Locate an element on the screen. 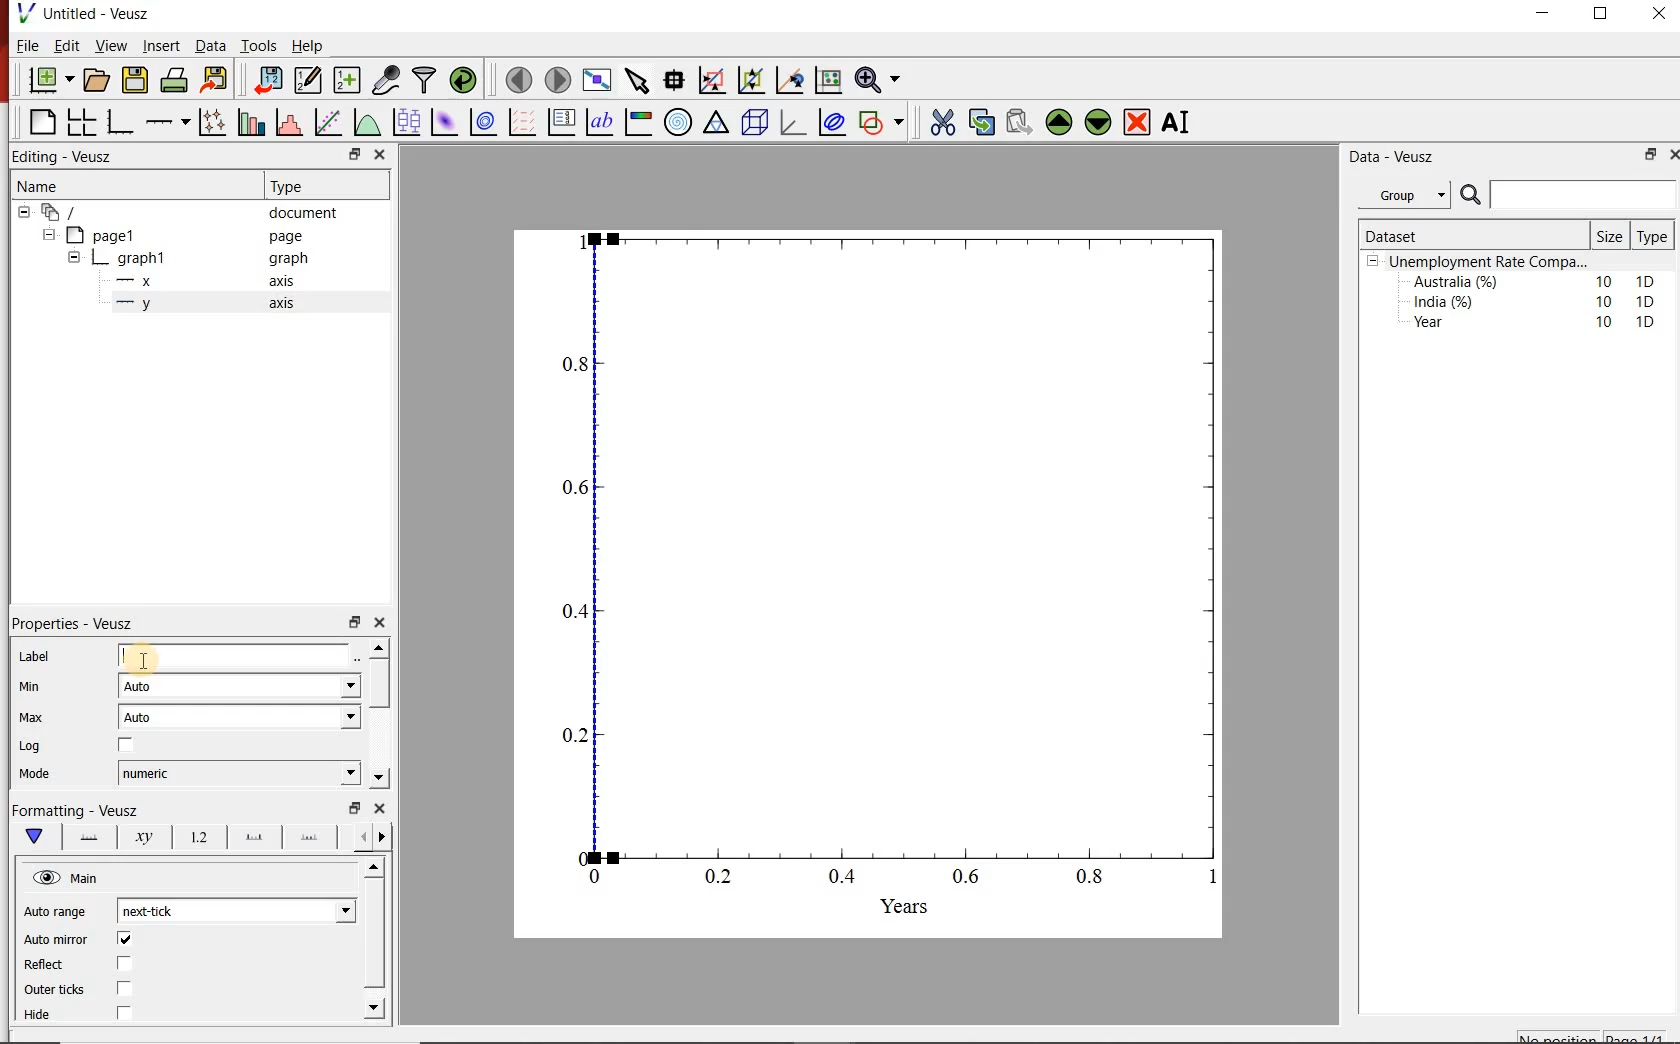 This screenshot has height=1044, width=1680. numeric is located at coordinates (240, 773).